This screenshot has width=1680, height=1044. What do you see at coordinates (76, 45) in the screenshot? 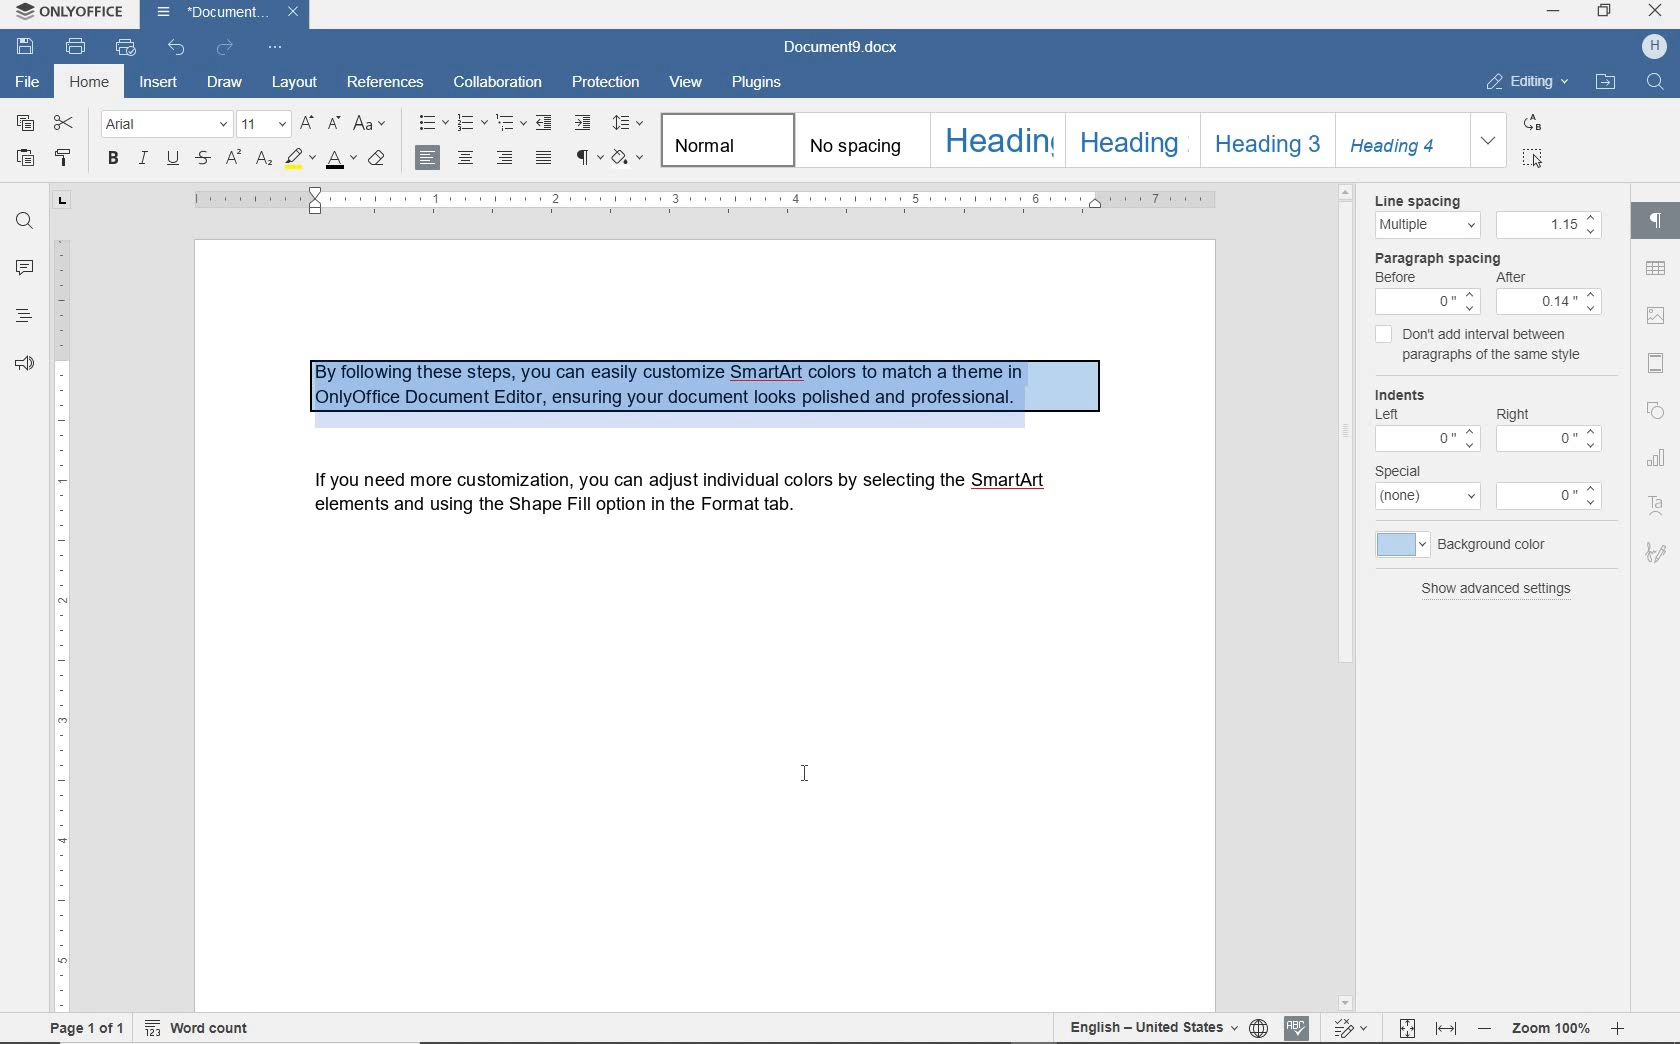
I see `print` at bounding box center [76, 45].